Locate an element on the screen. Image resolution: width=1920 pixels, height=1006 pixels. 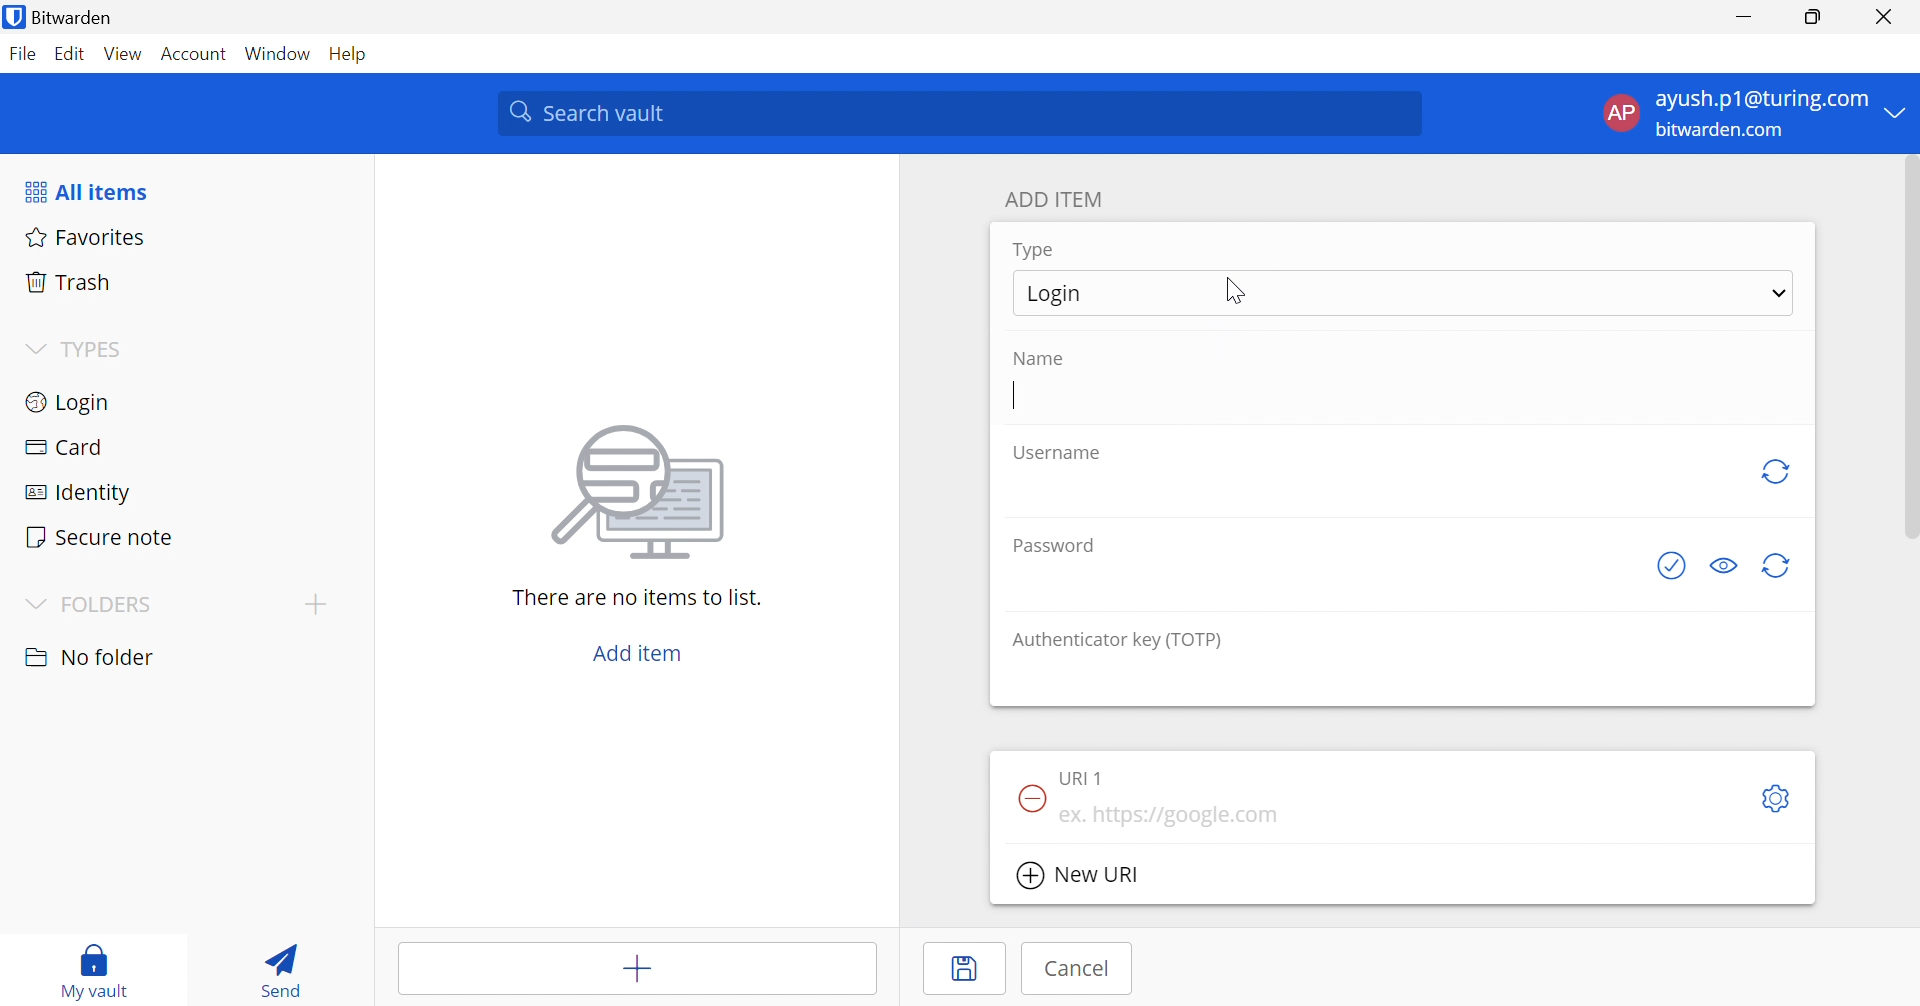
Check if password has been exposed is located at coordinates (1673, 566).